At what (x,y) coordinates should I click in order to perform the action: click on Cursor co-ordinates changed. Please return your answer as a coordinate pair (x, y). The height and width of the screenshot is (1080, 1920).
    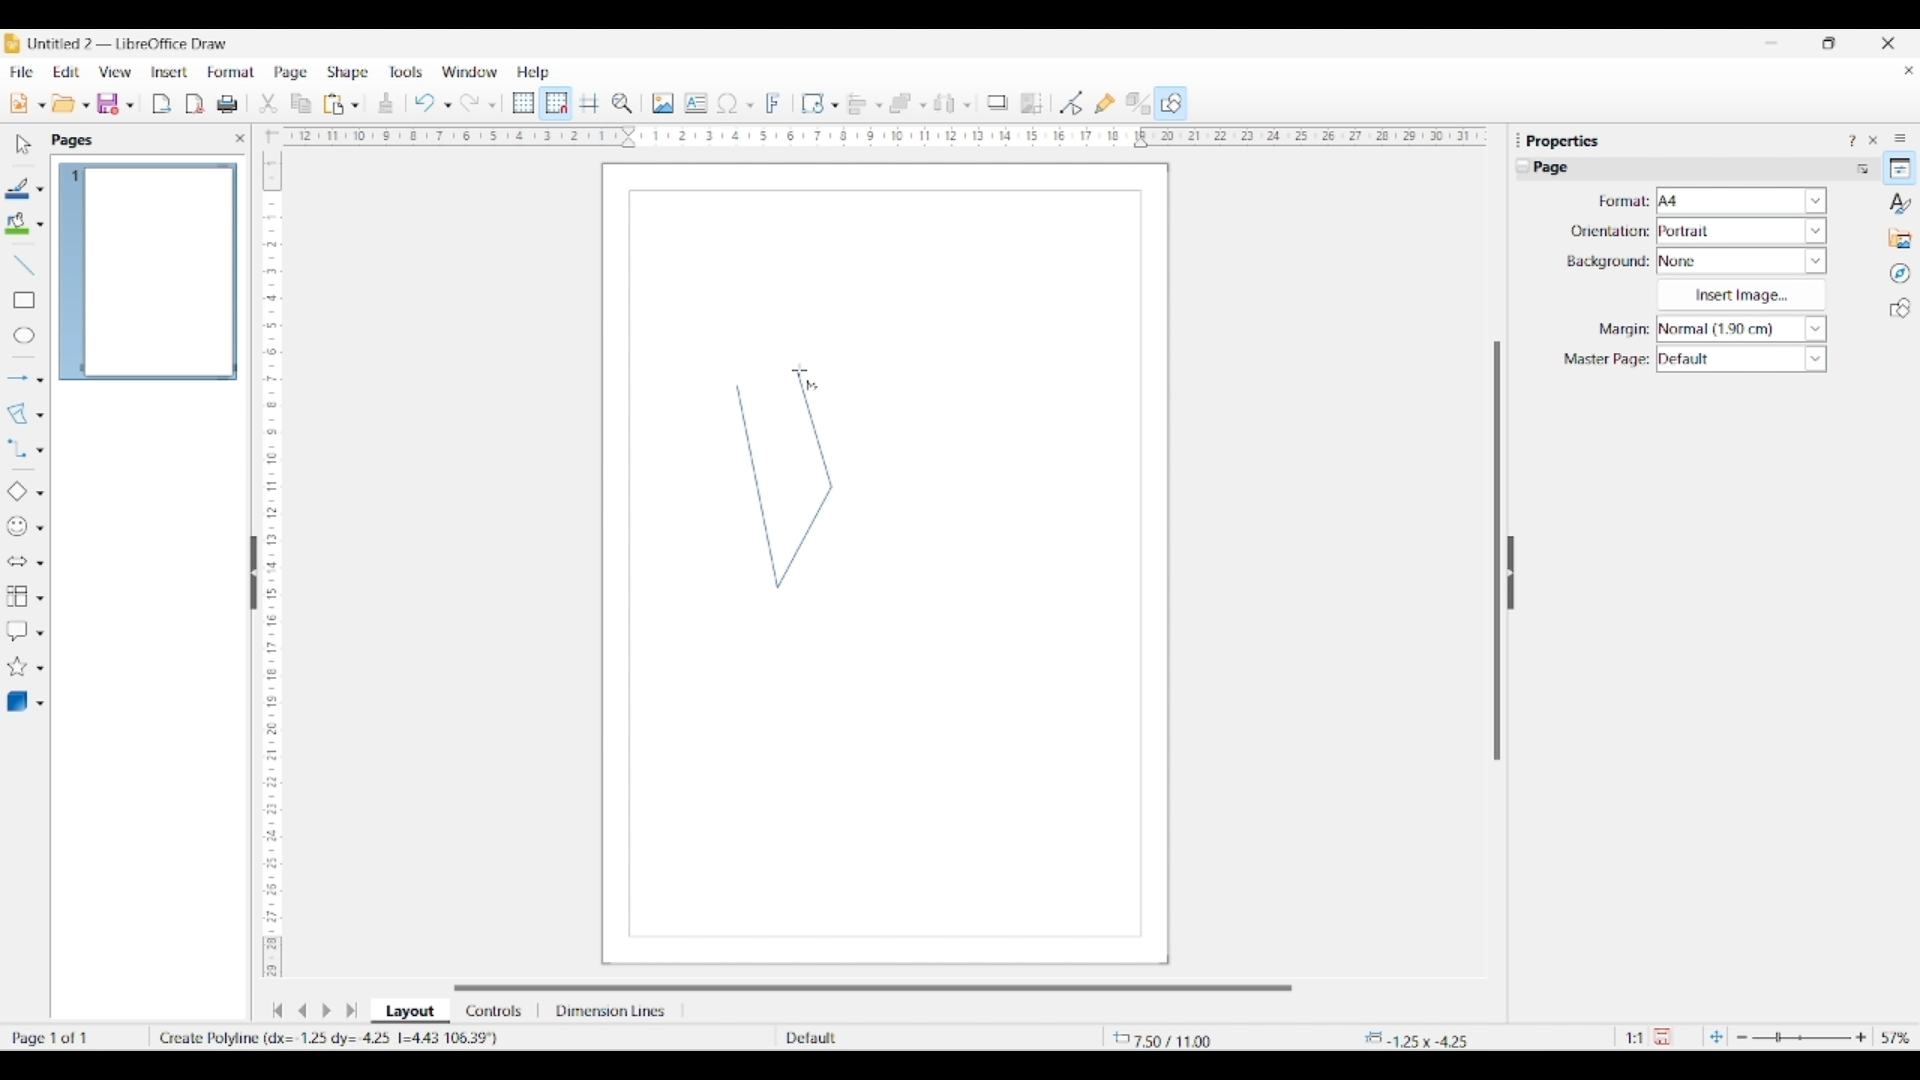
    Looking at the image, I should click on (1187, 1037).